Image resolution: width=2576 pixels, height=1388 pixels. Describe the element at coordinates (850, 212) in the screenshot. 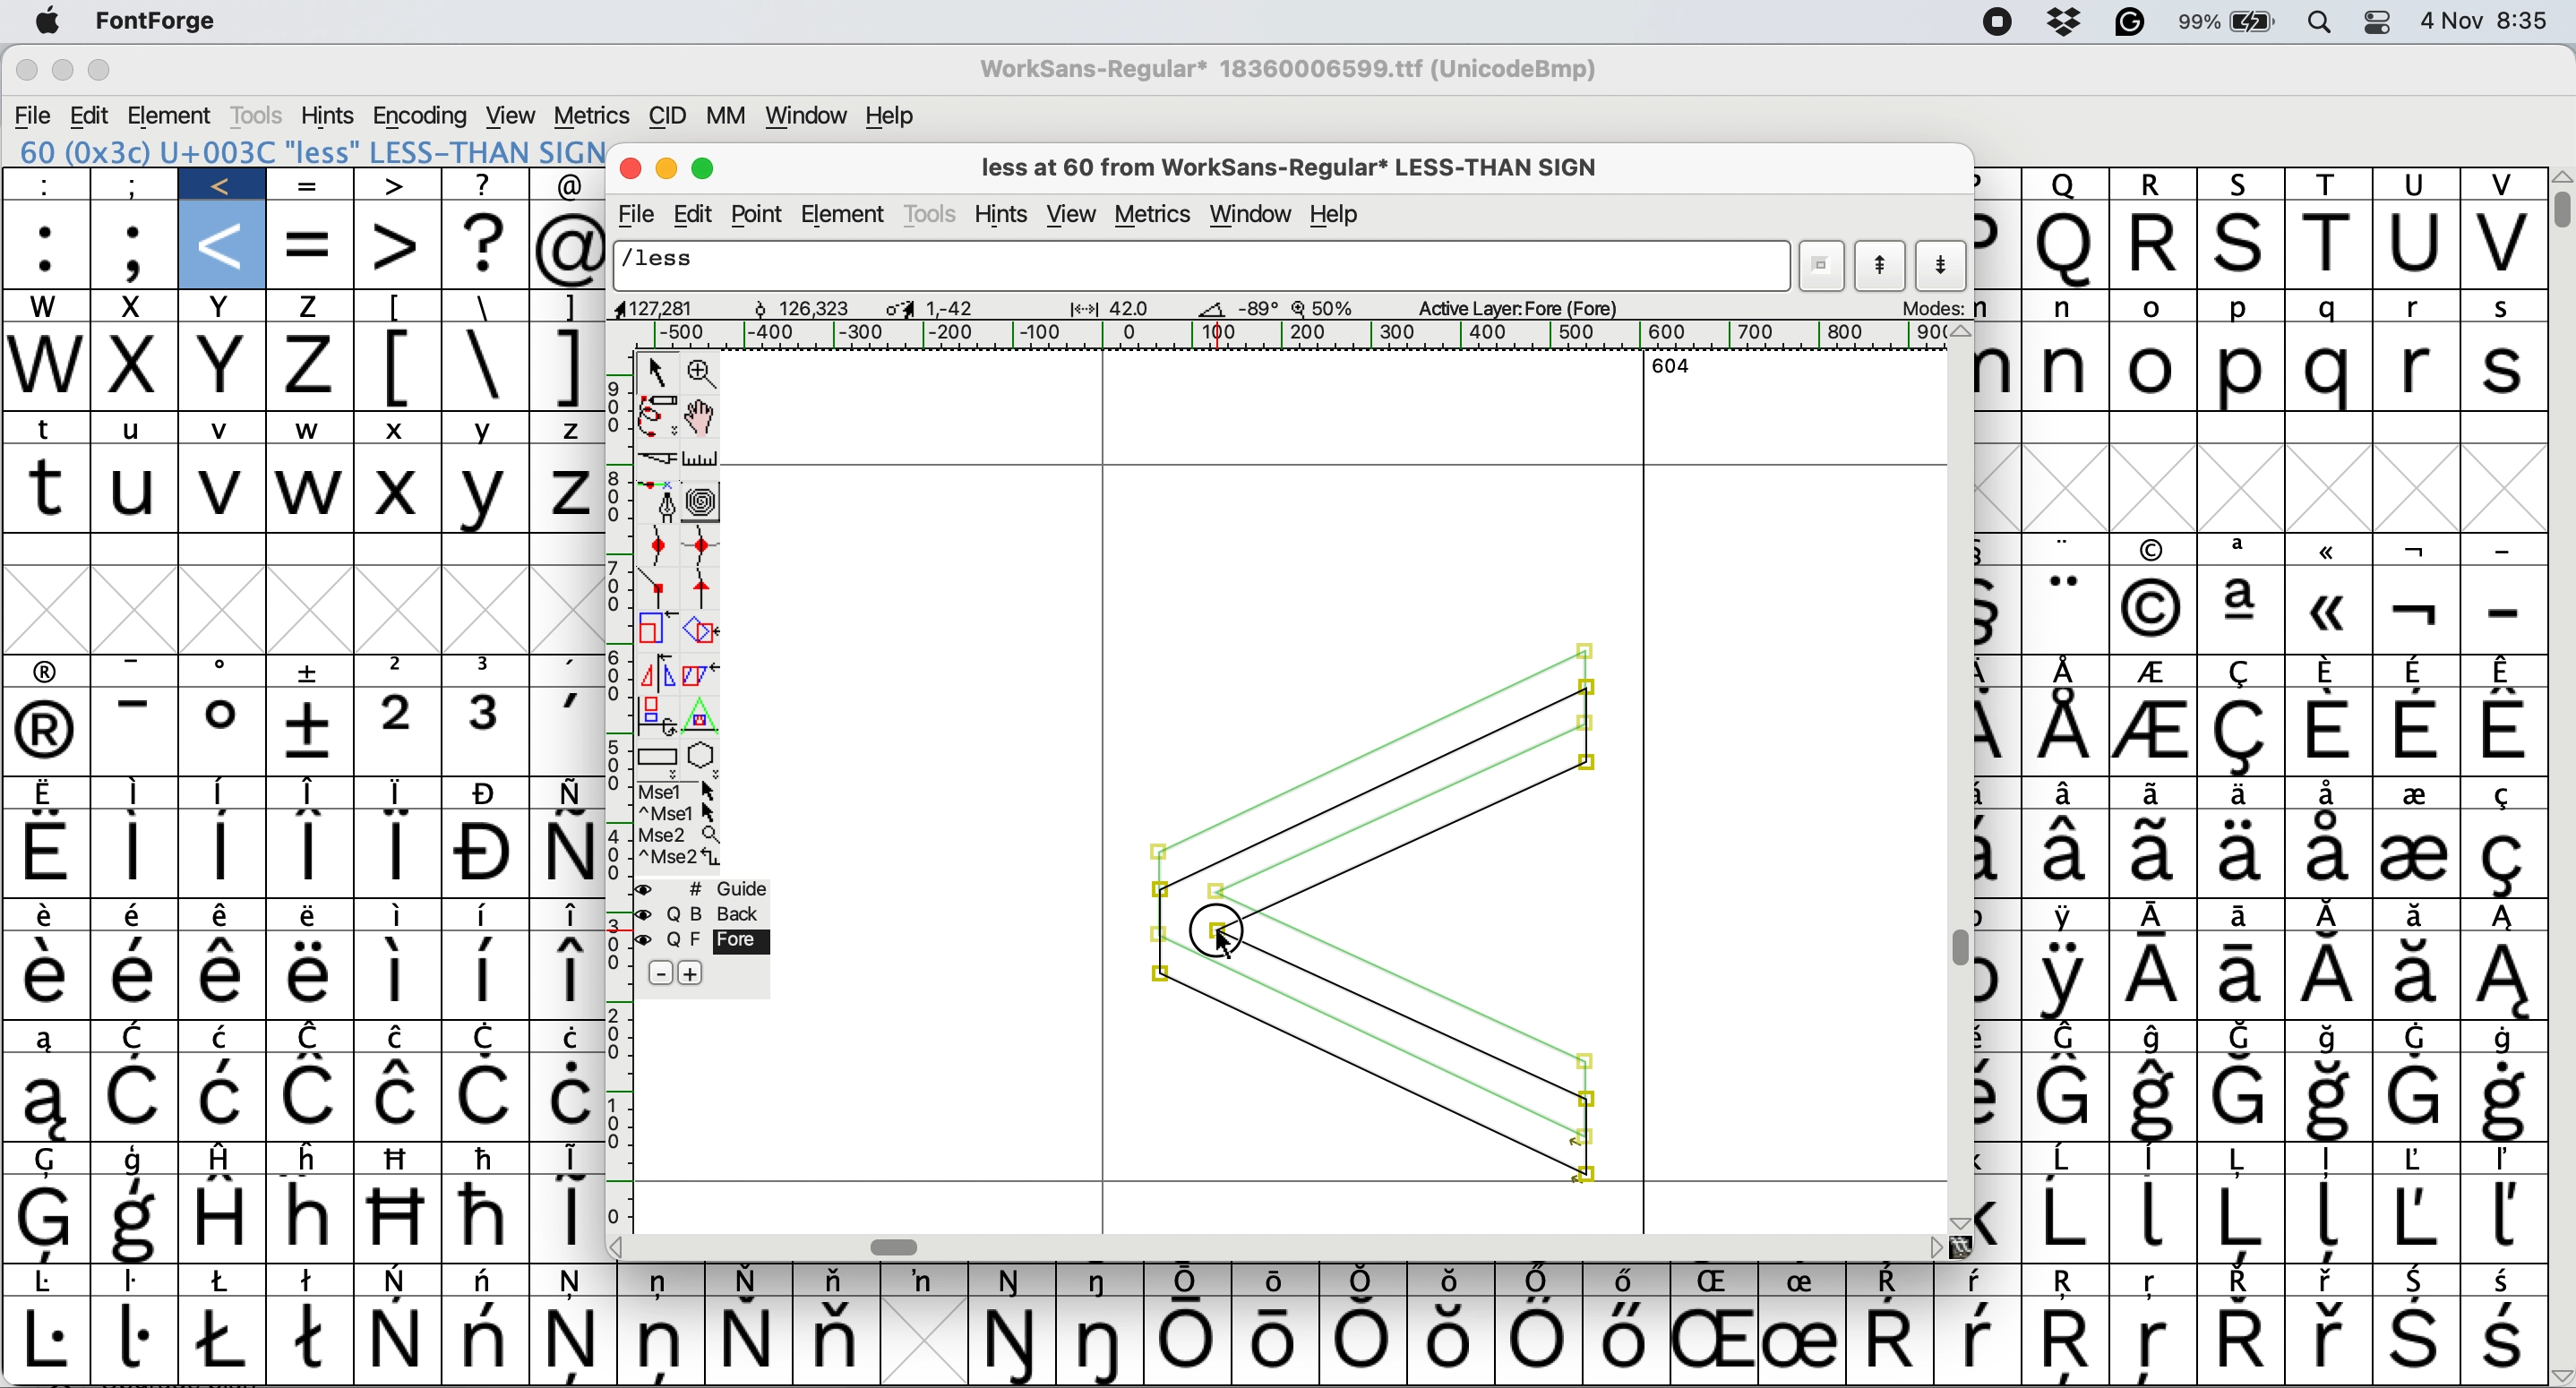

I see `element` at that location.